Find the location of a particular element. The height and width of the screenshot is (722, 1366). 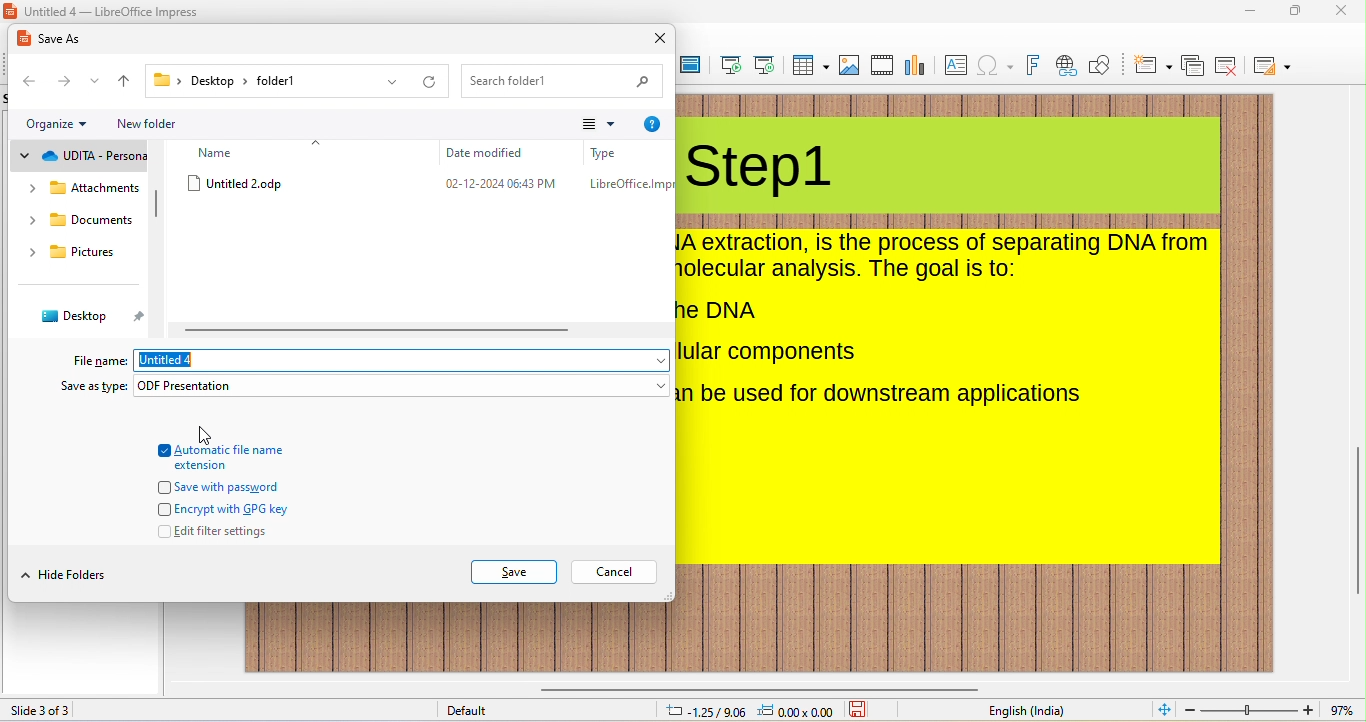

edit with filter settings is located at coordinates (252, 531).